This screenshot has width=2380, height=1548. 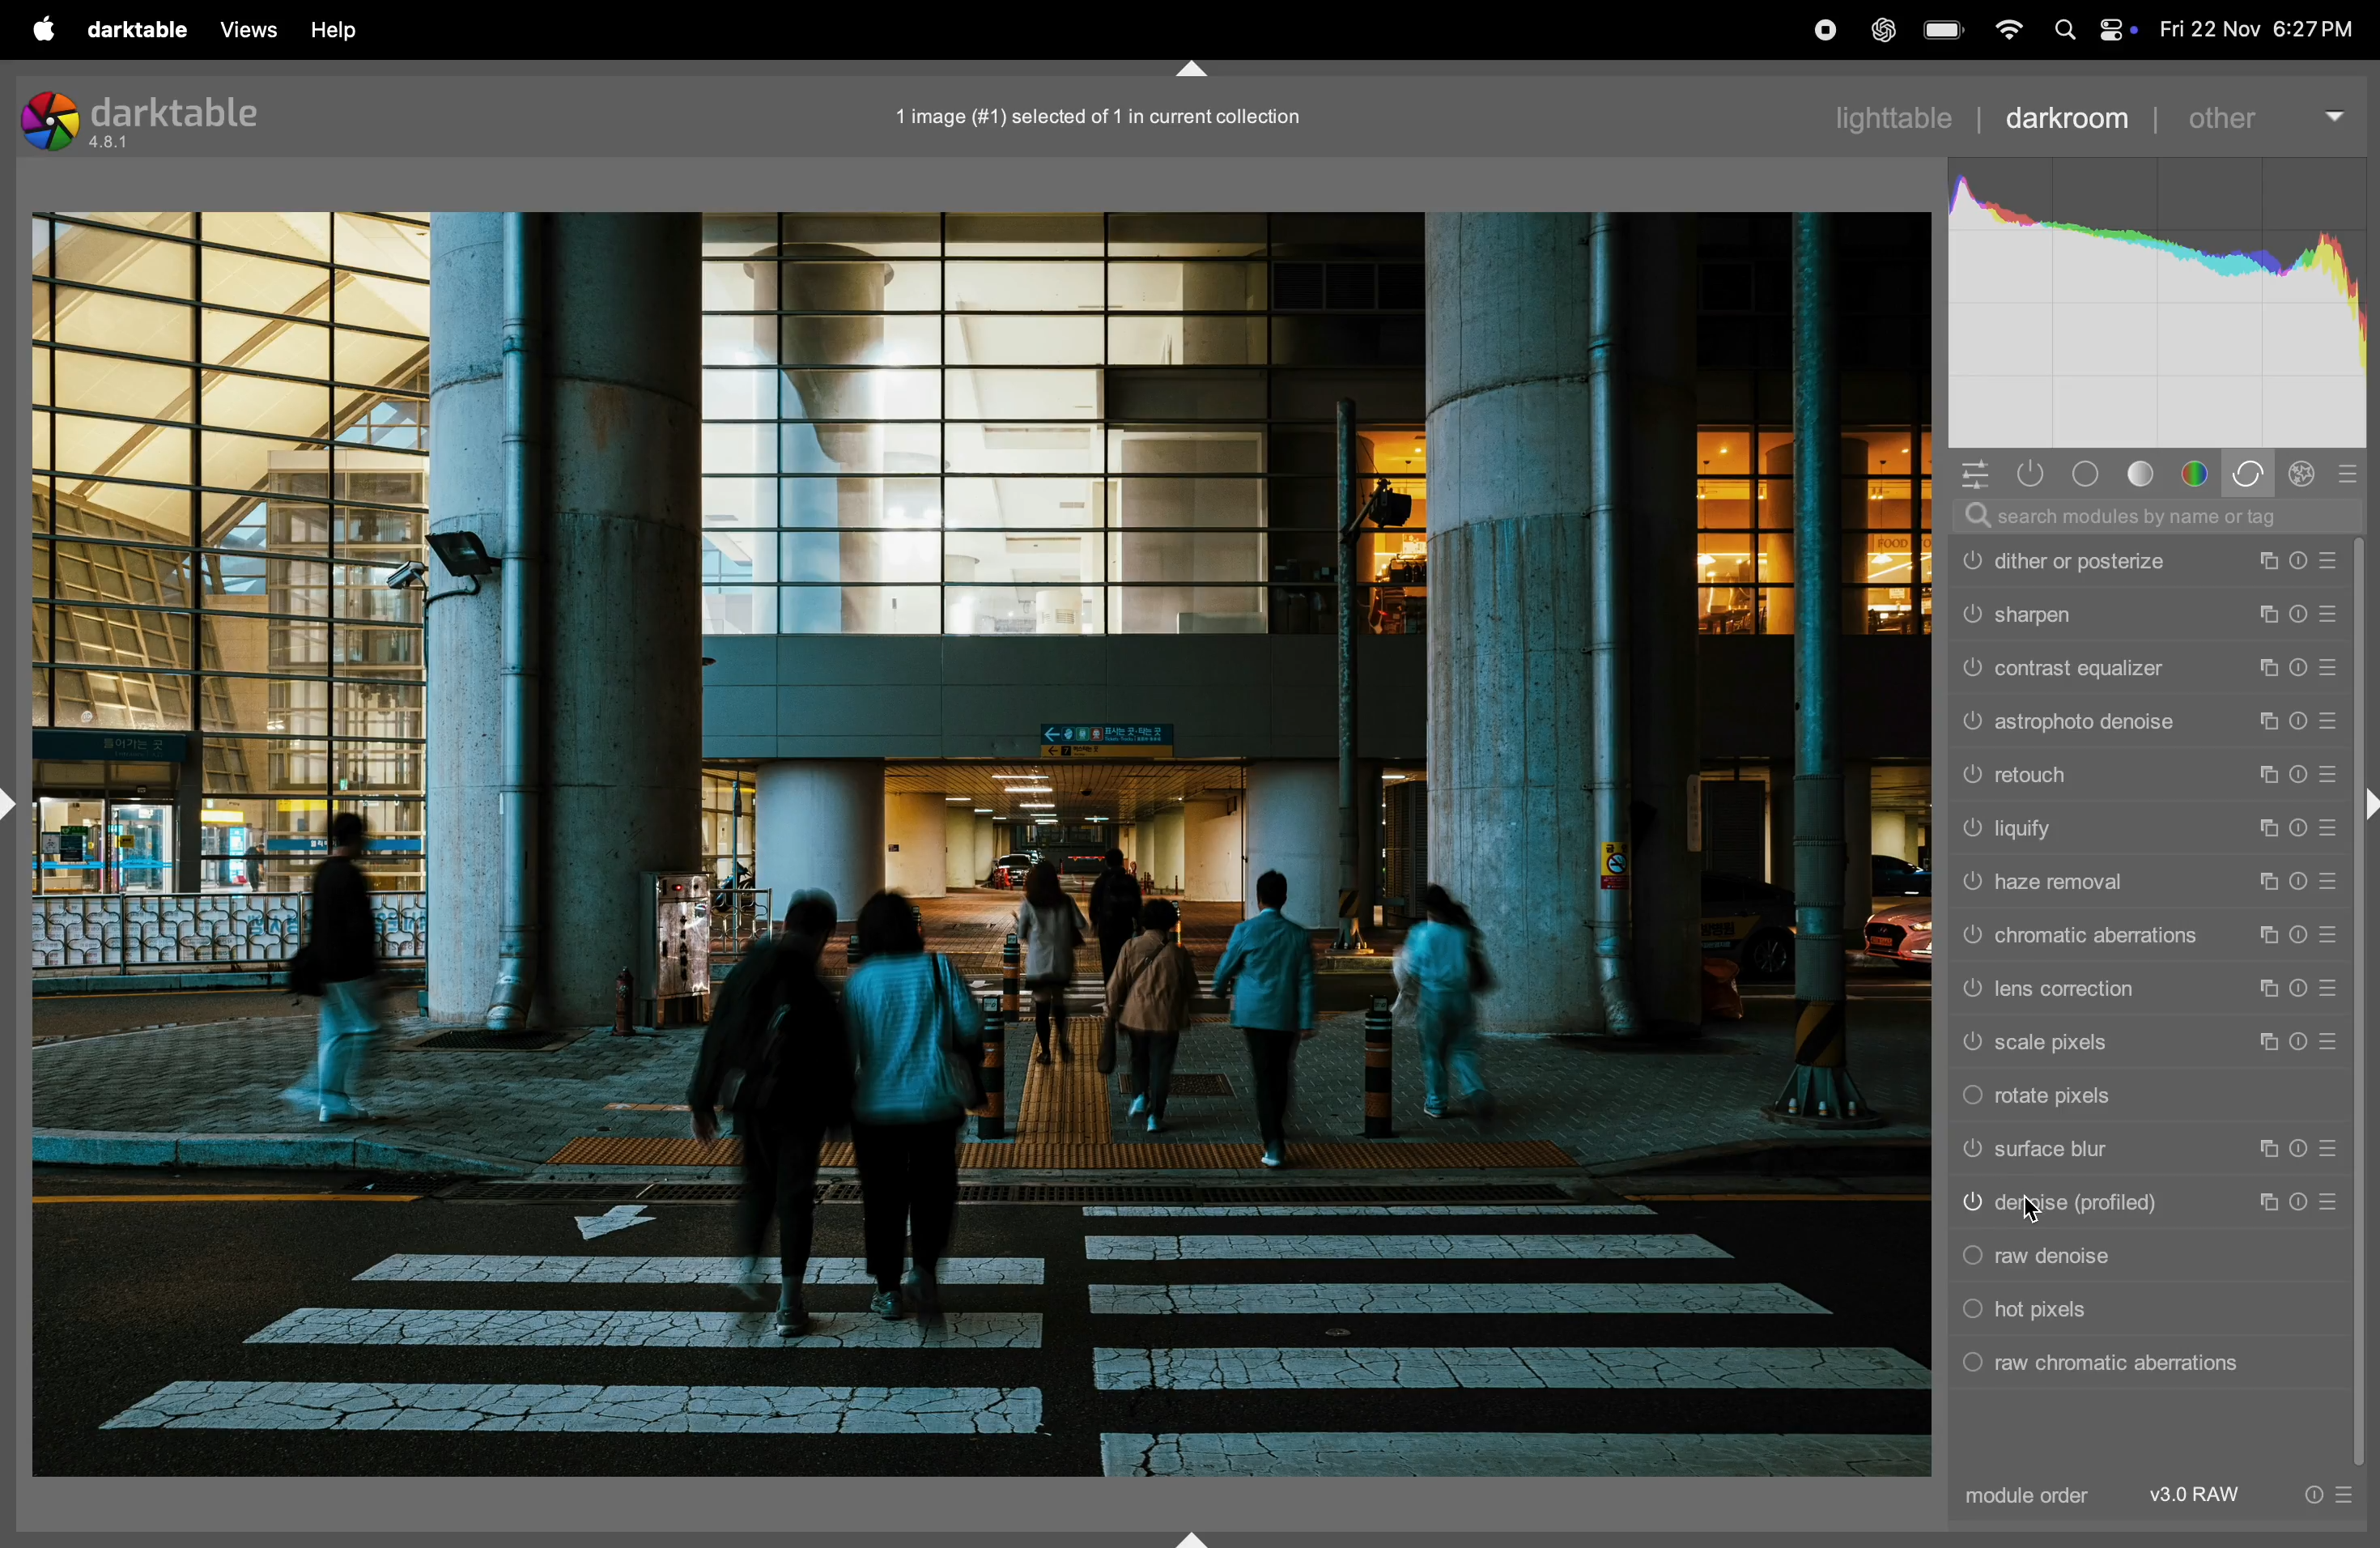 I want to click on hot pixels, so click(x=2142, y=1308).